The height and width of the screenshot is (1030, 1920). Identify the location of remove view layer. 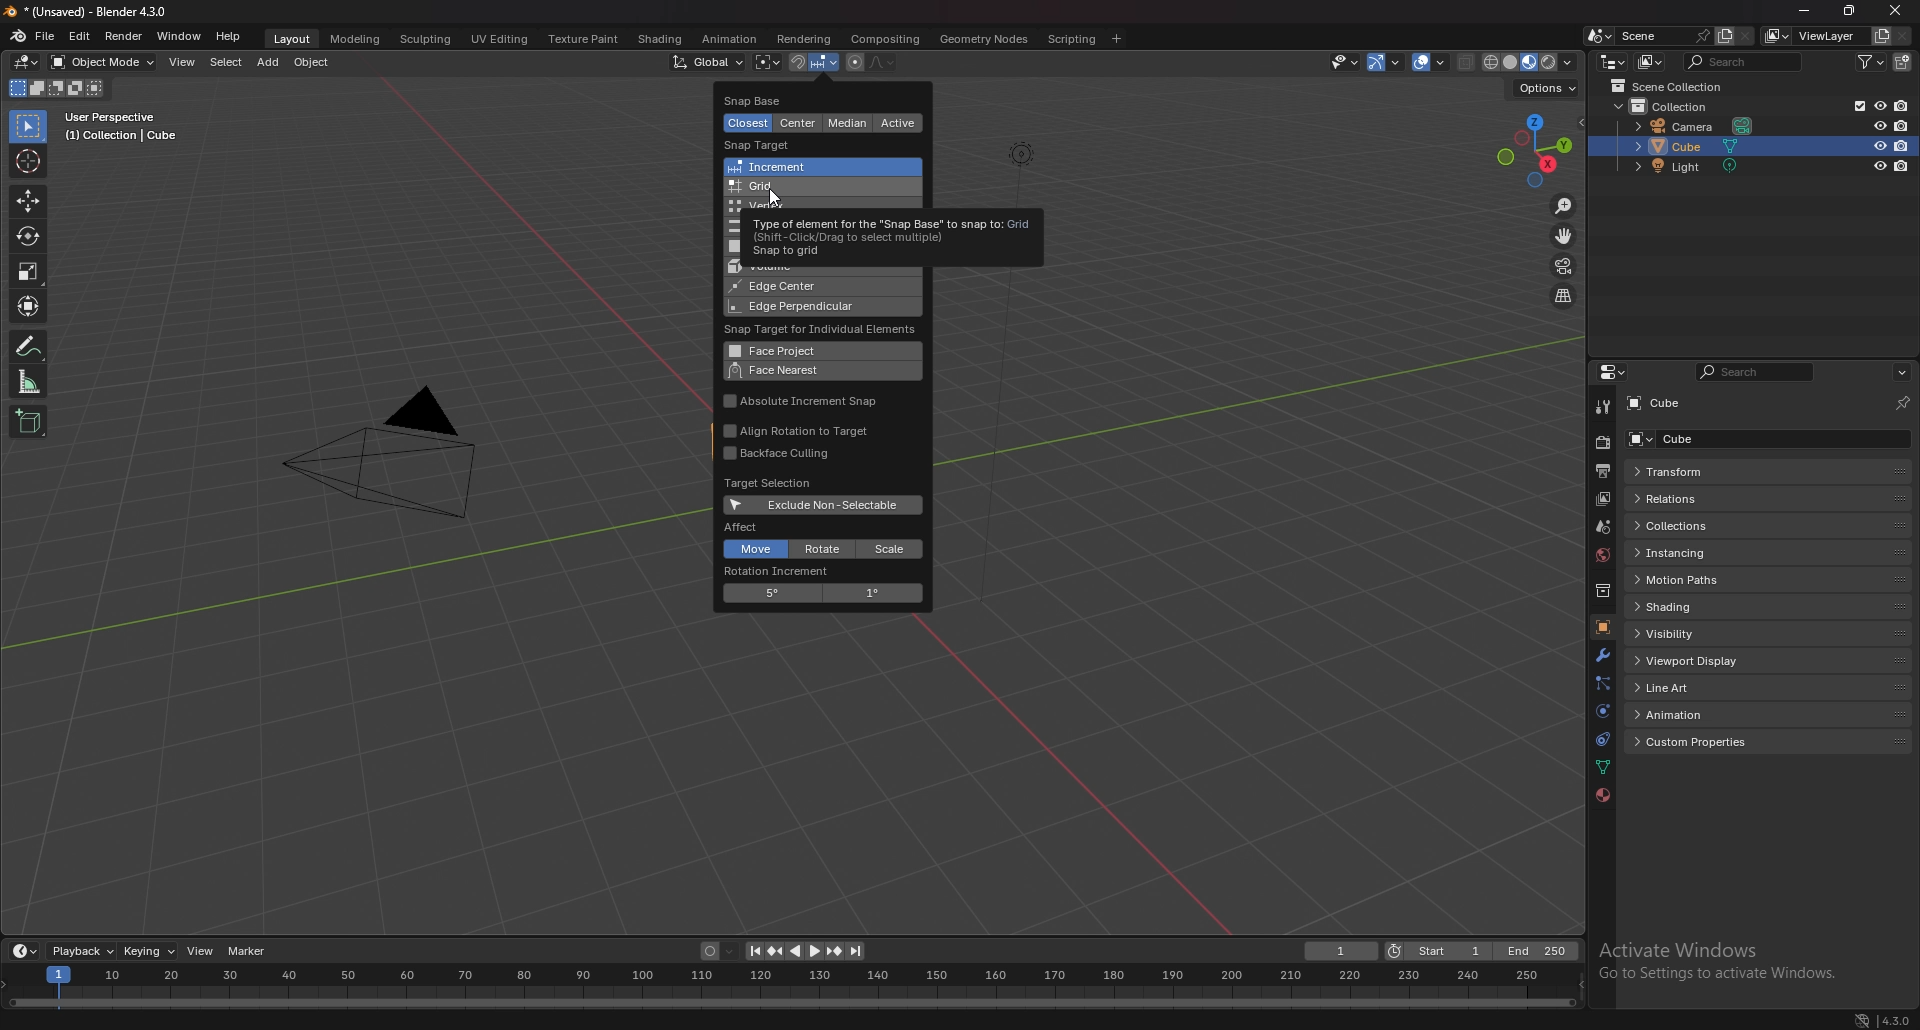
(1903, 36).